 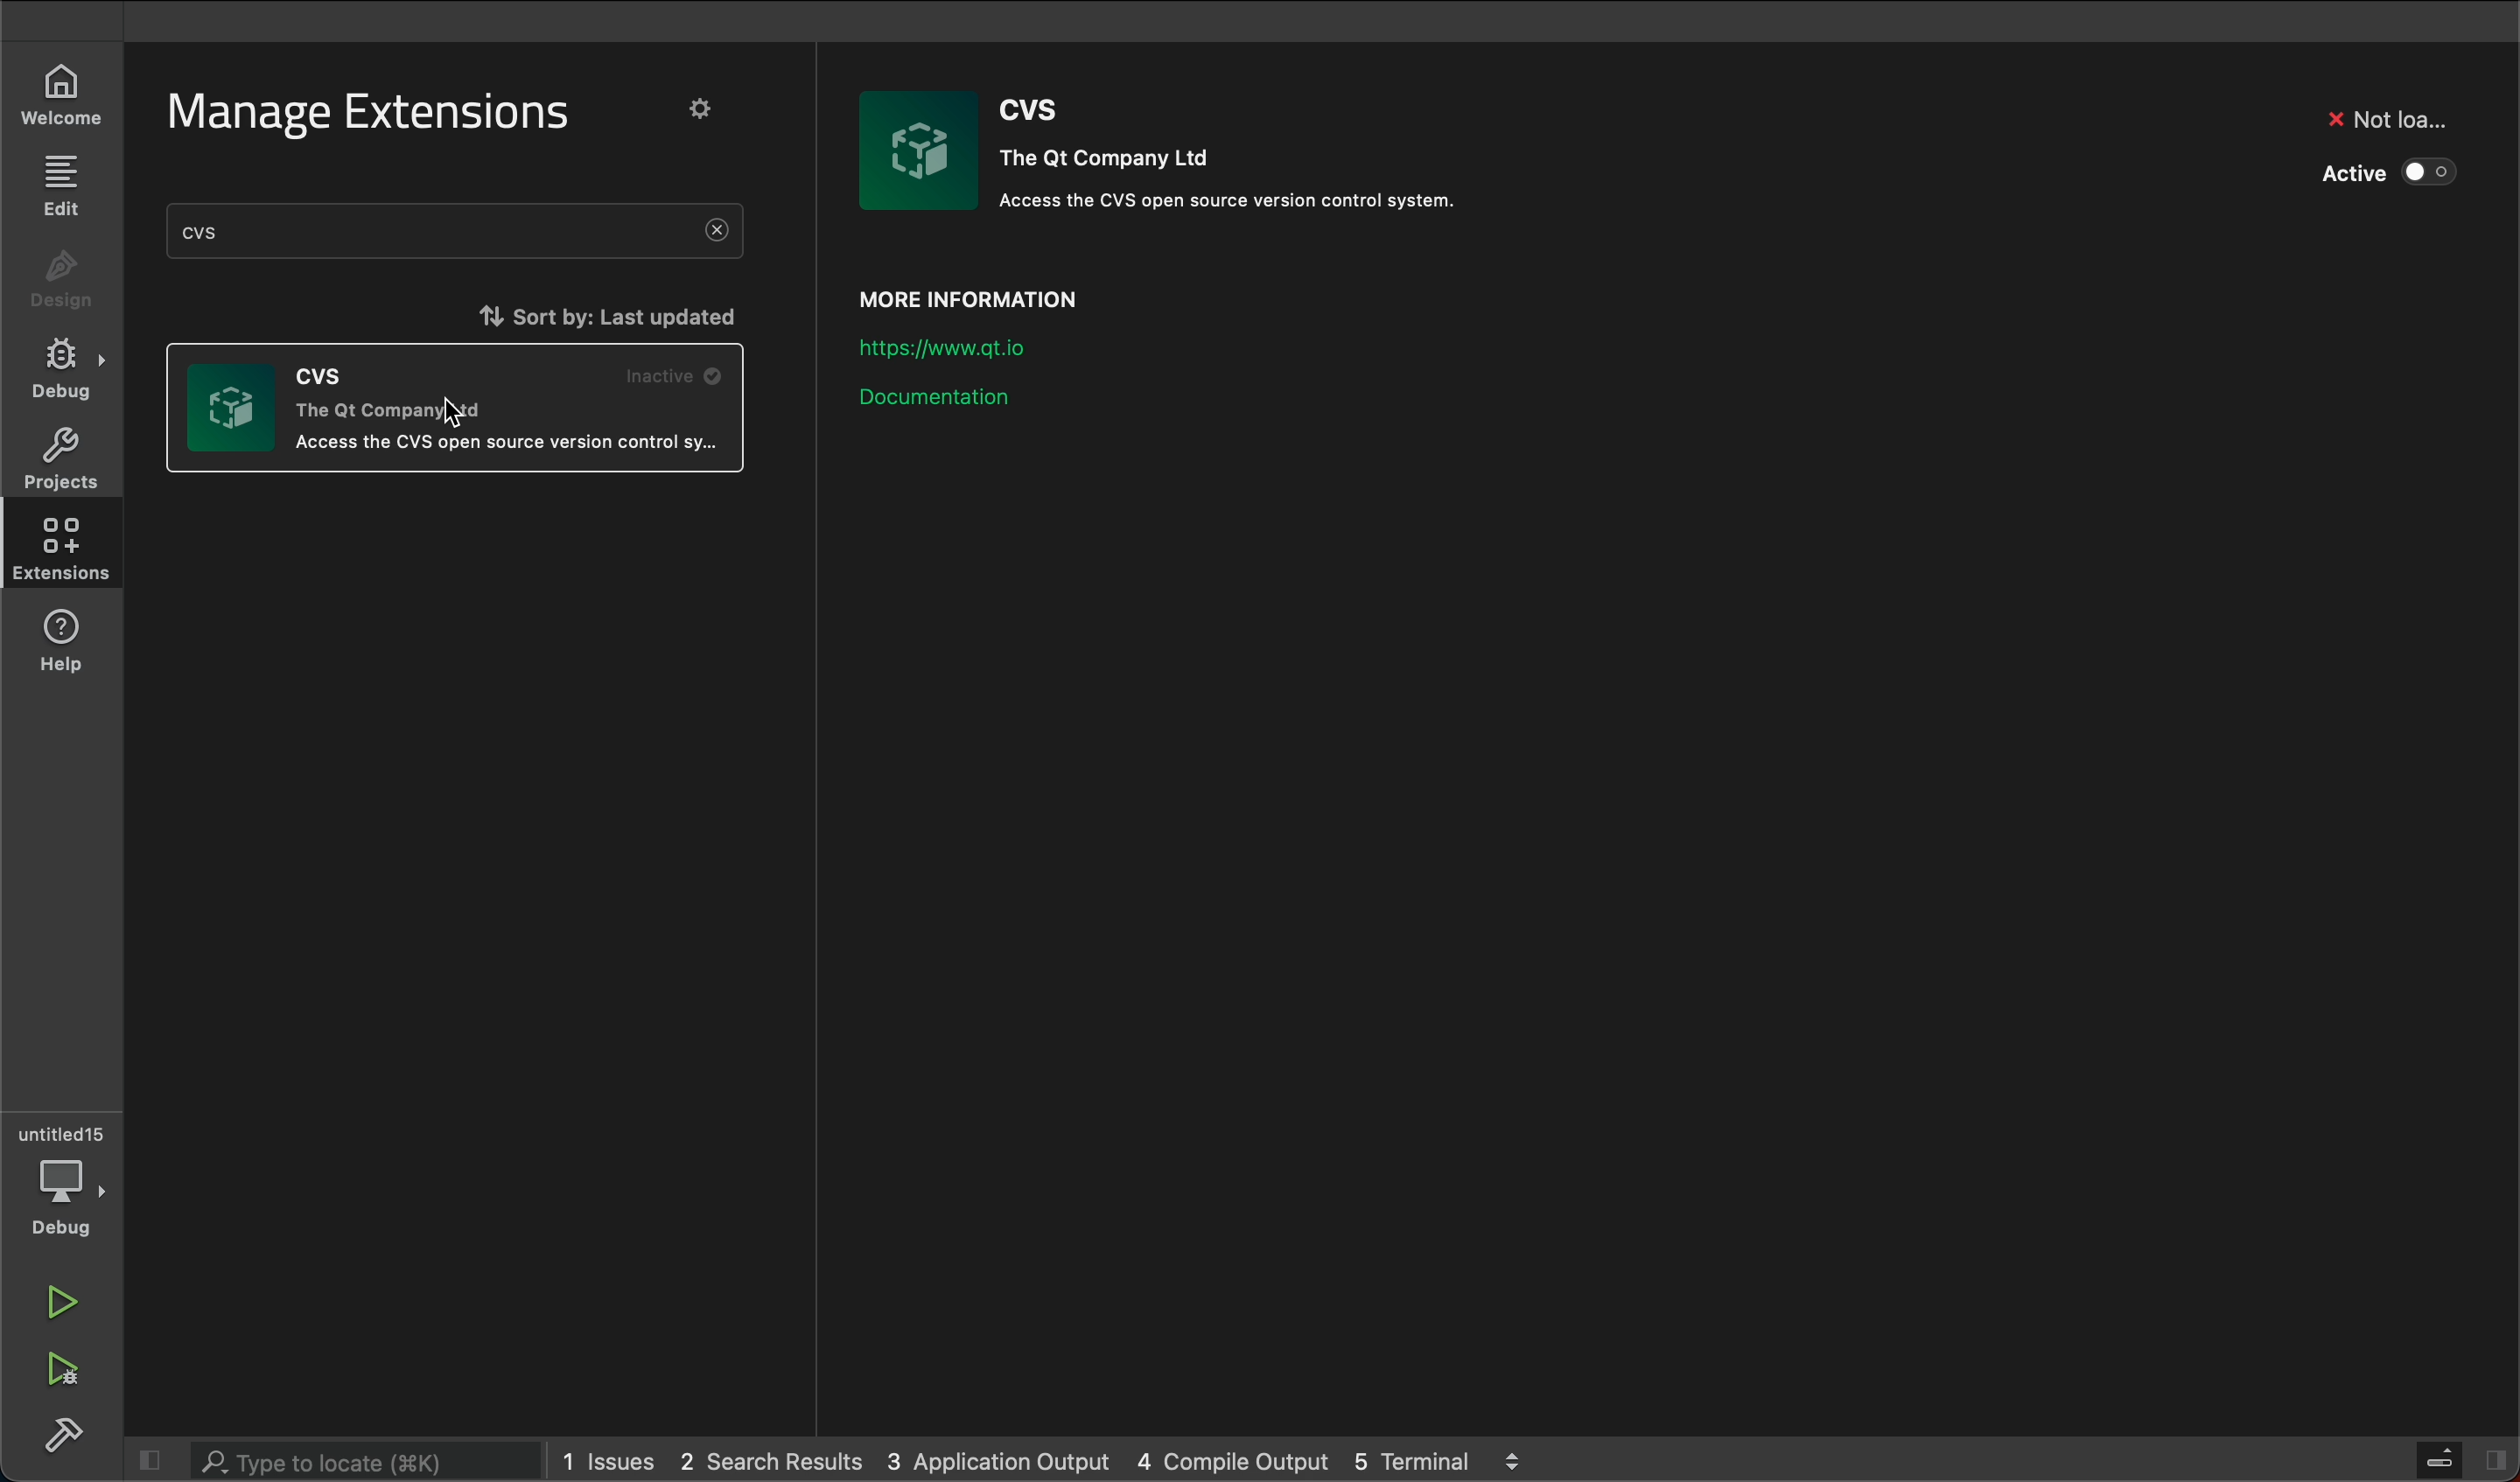 What do you see at coordinates (70, 642) in the screenshot?
I see `help` at bounding box center [70, 642].